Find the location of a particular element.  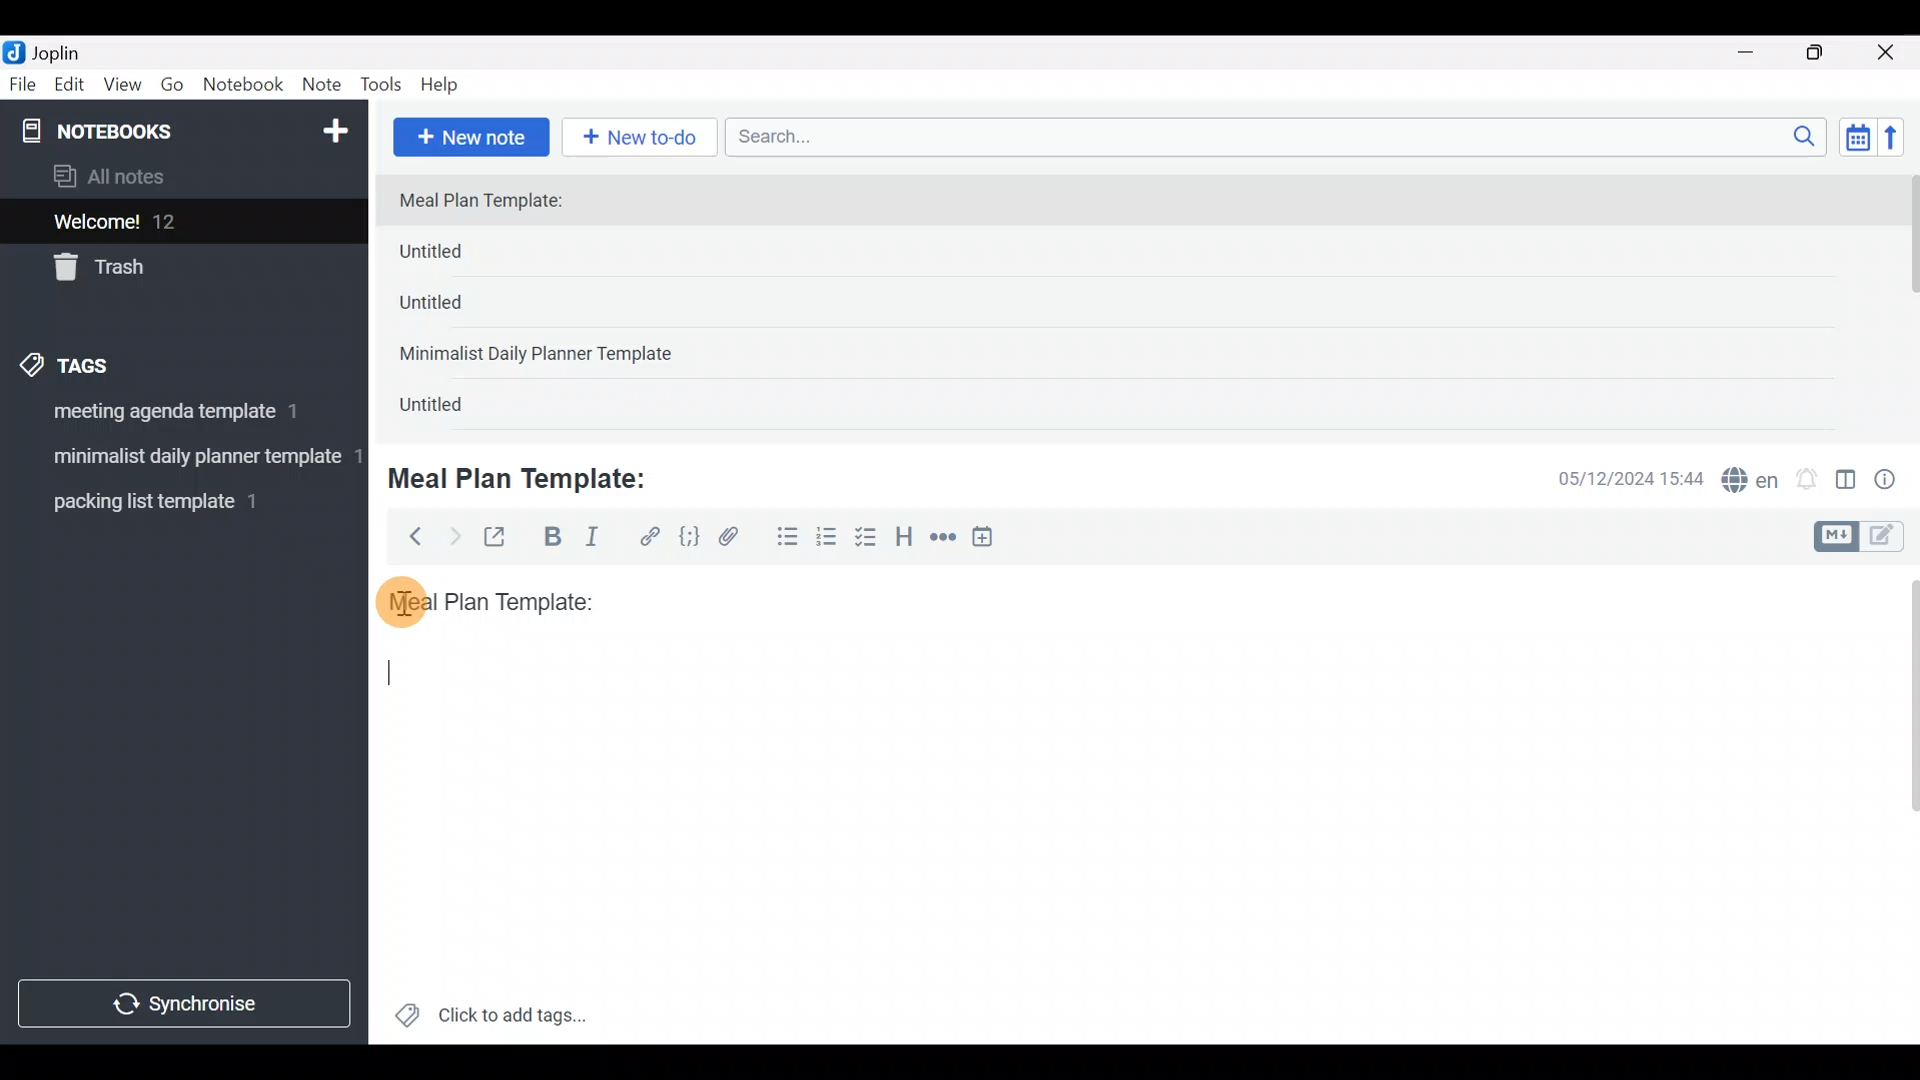

Text editor is located at coordinates (1115, 869).